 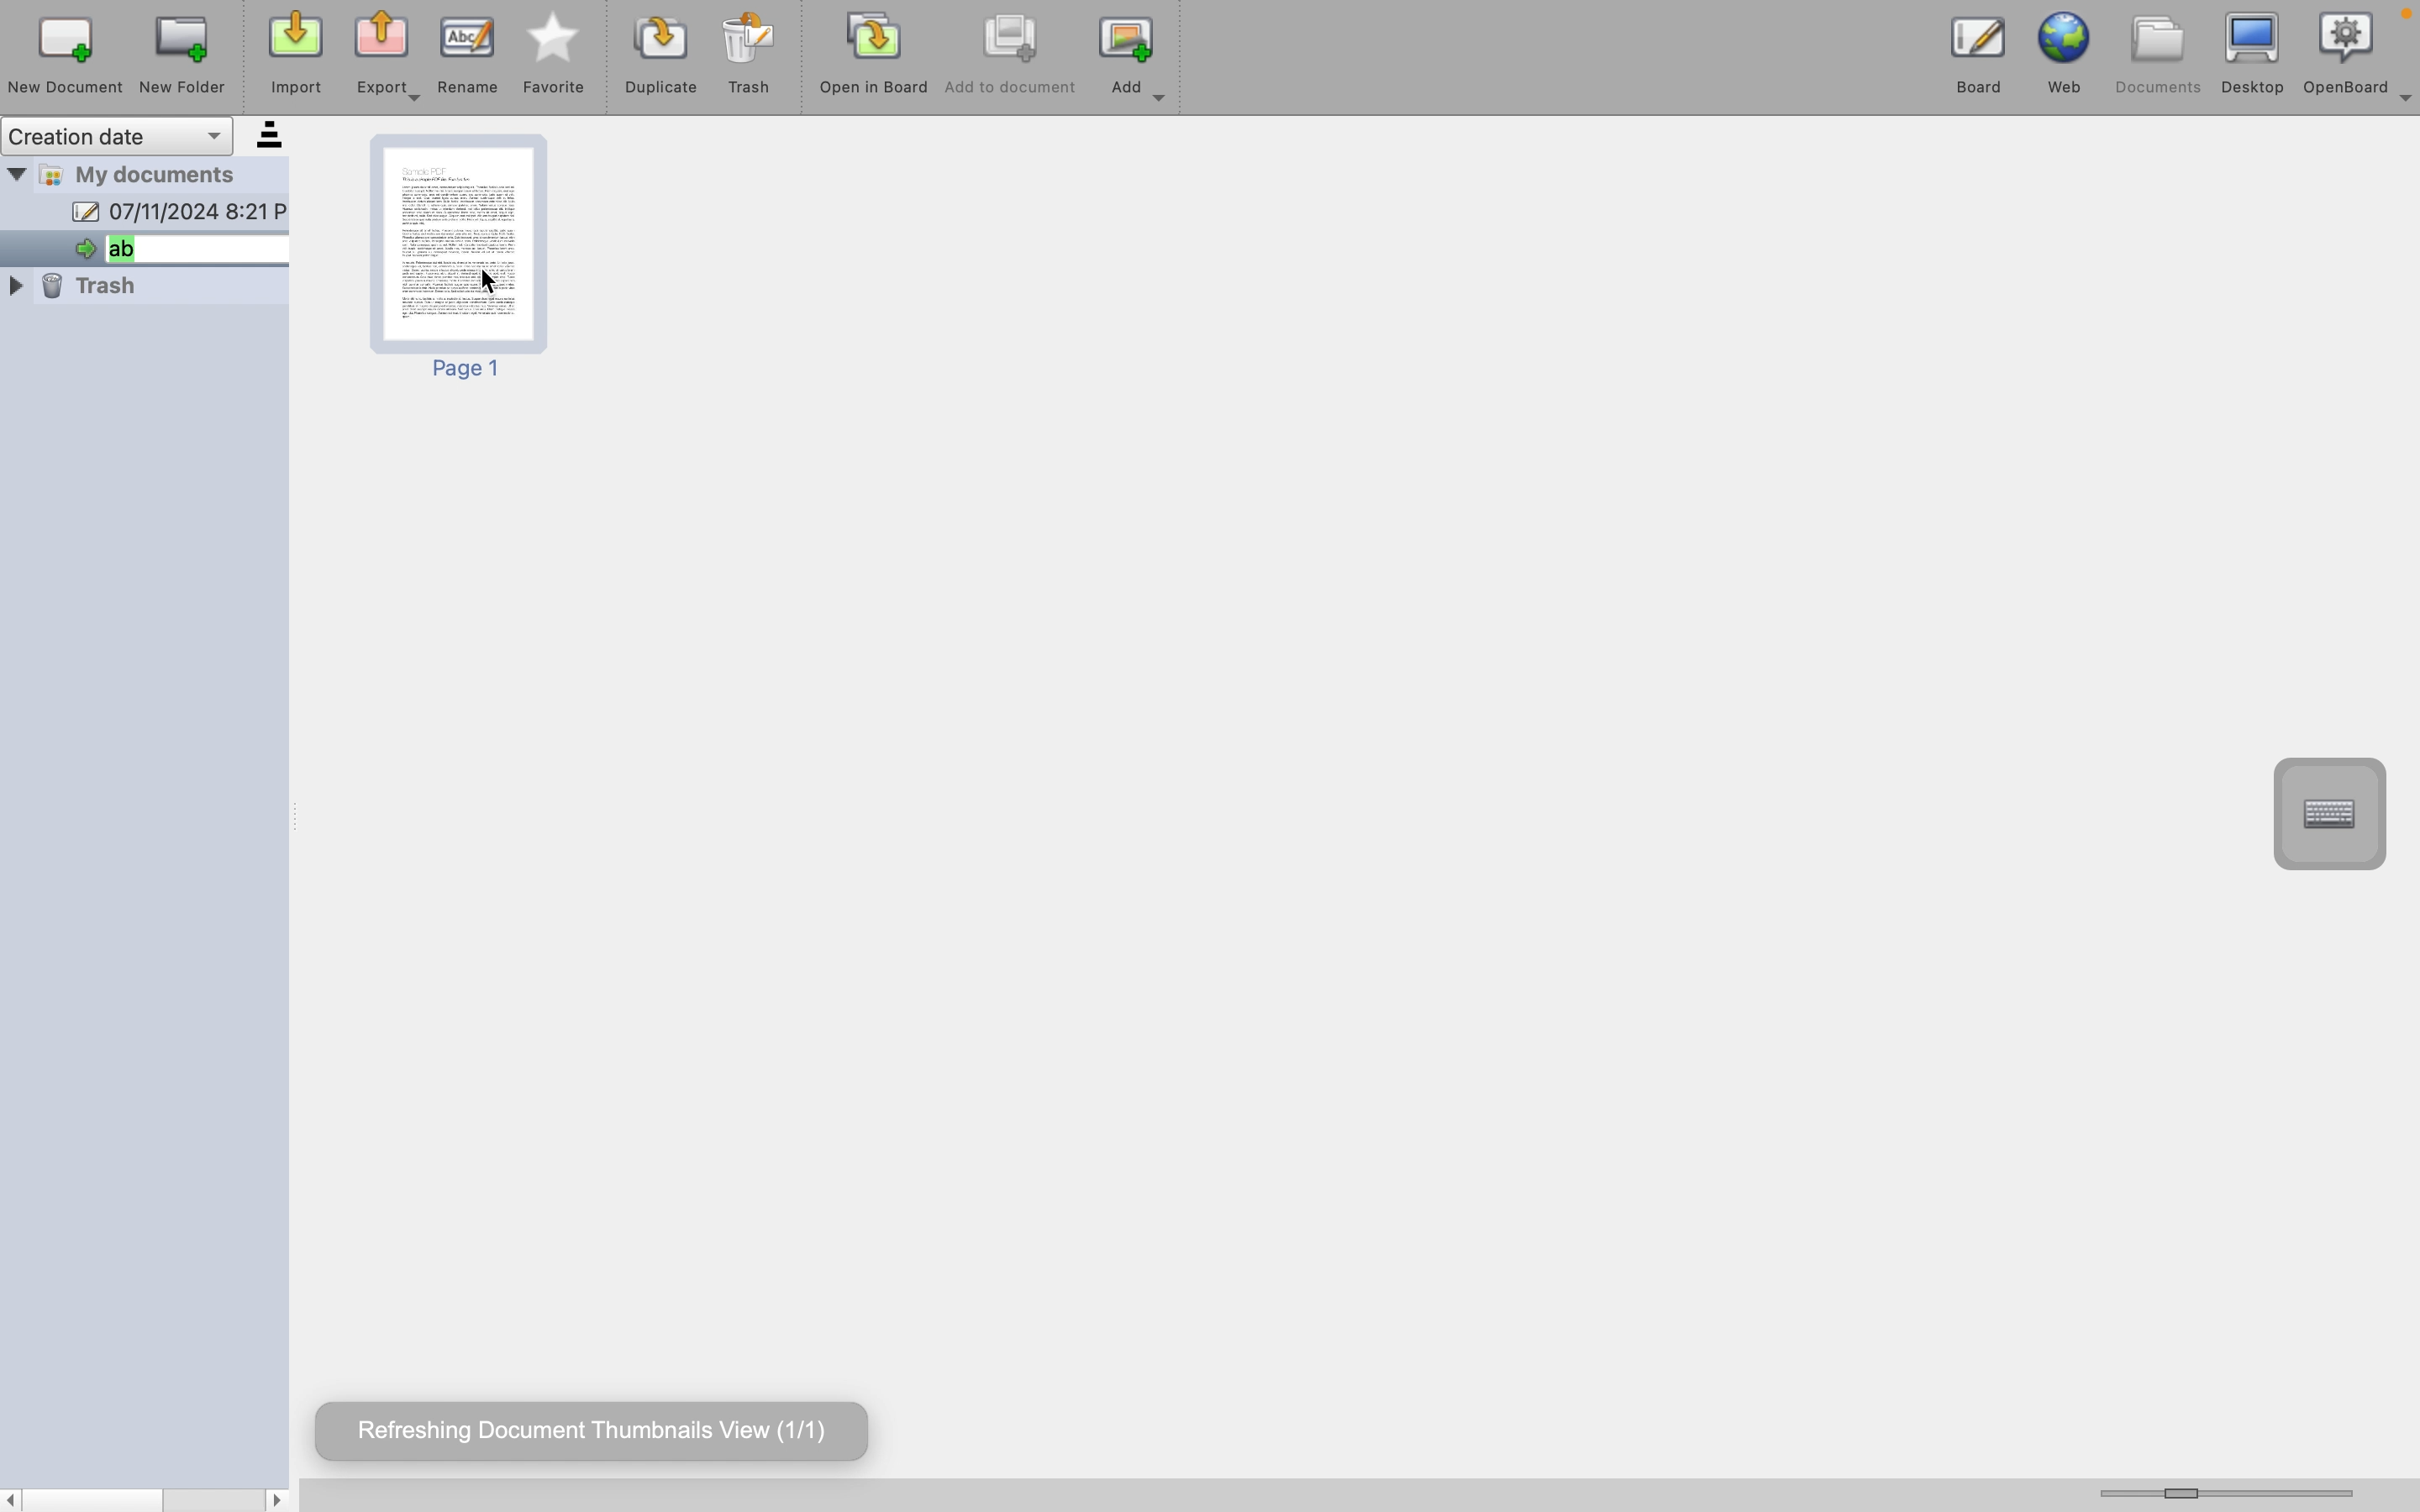 What do you see at coordinates (140, 289) in the screenshot?
I see `trash` at bounding box center [140, 289].